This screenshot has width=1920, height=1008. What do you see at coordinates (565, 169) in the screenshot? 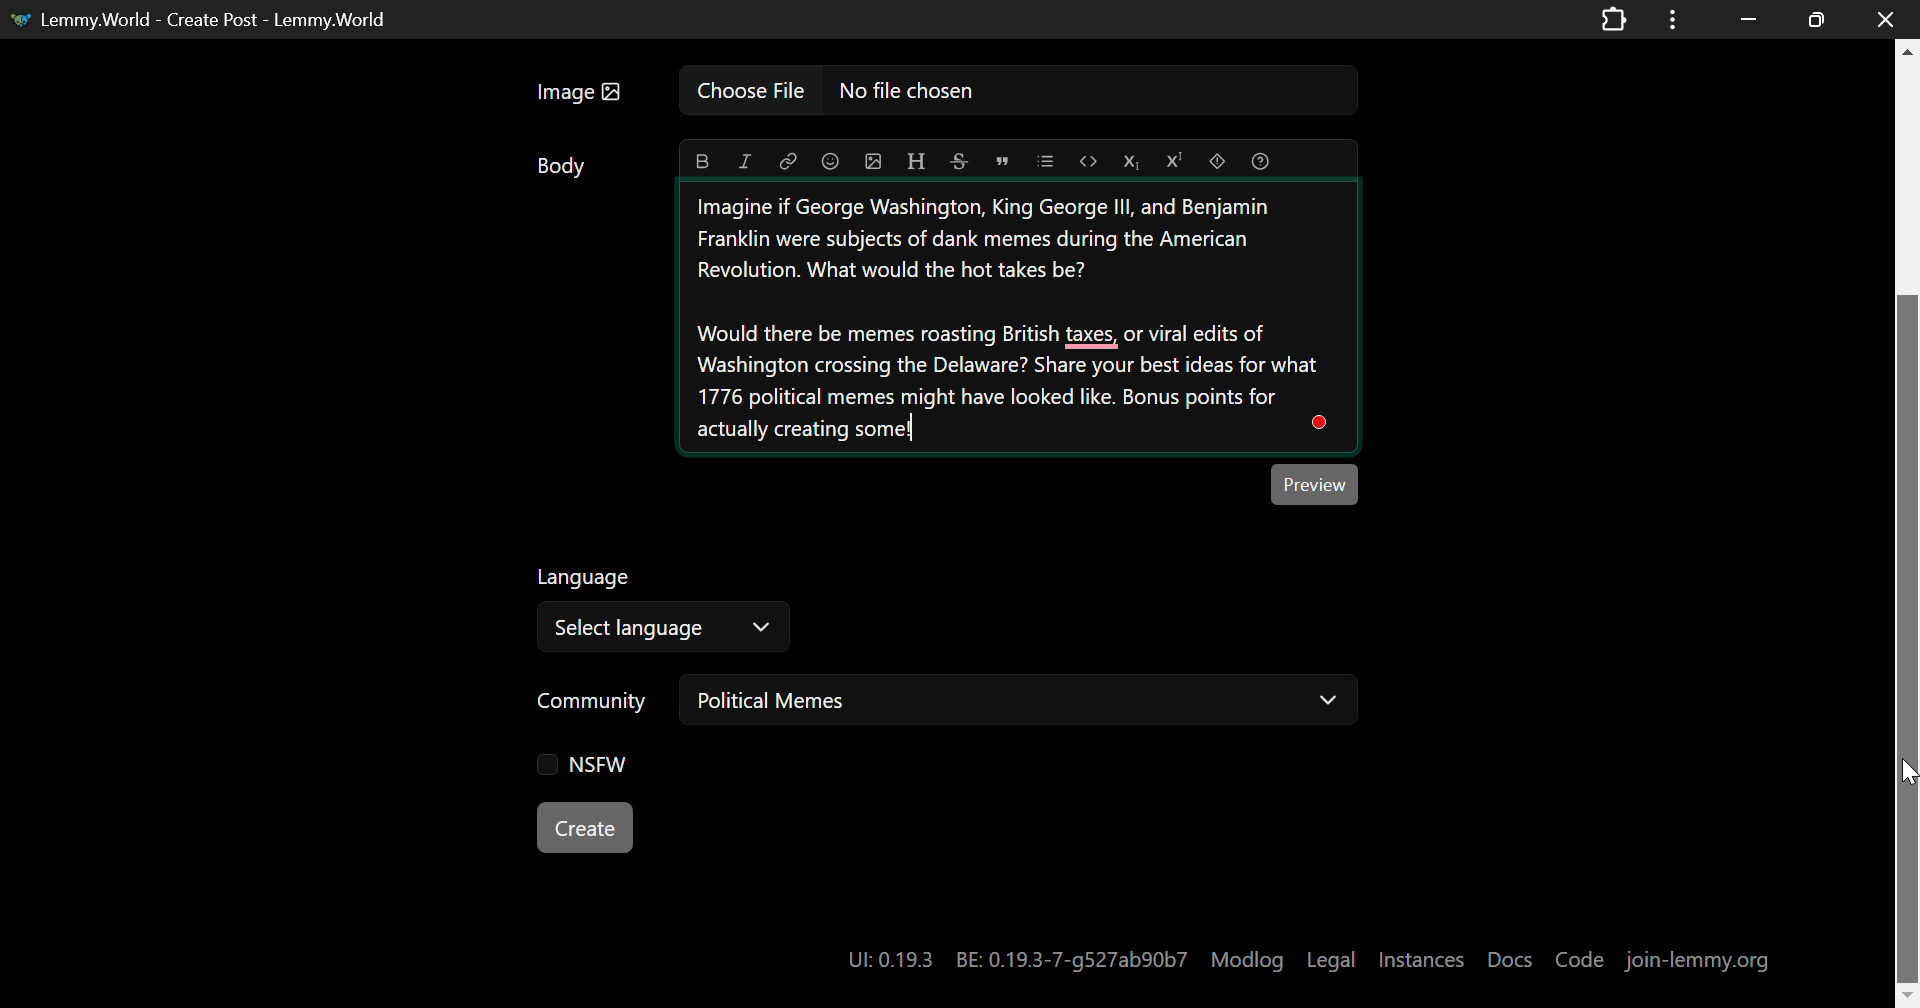
I see `Body` at bounding box center [565, 169].